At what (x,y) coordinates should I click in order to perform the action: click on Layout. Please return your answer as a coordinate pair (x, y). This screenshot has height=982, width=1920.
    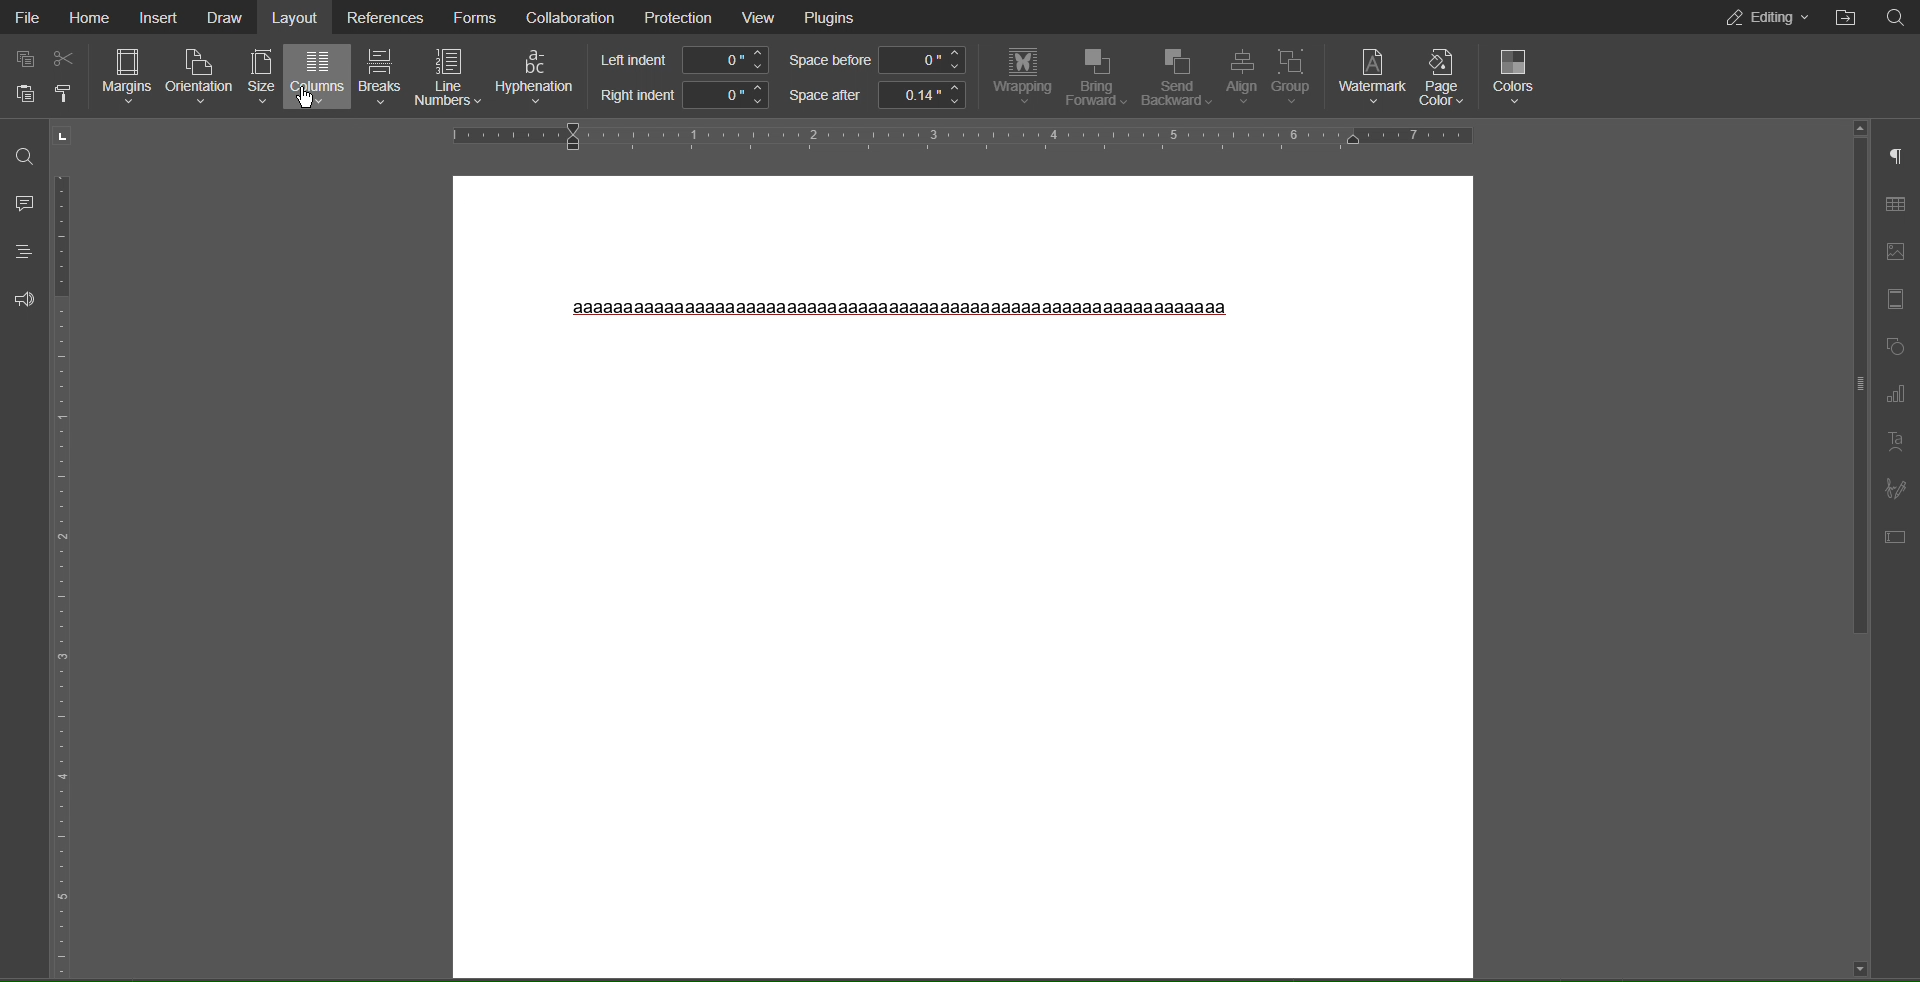
    Looking at the image, I should click on (299, 18).